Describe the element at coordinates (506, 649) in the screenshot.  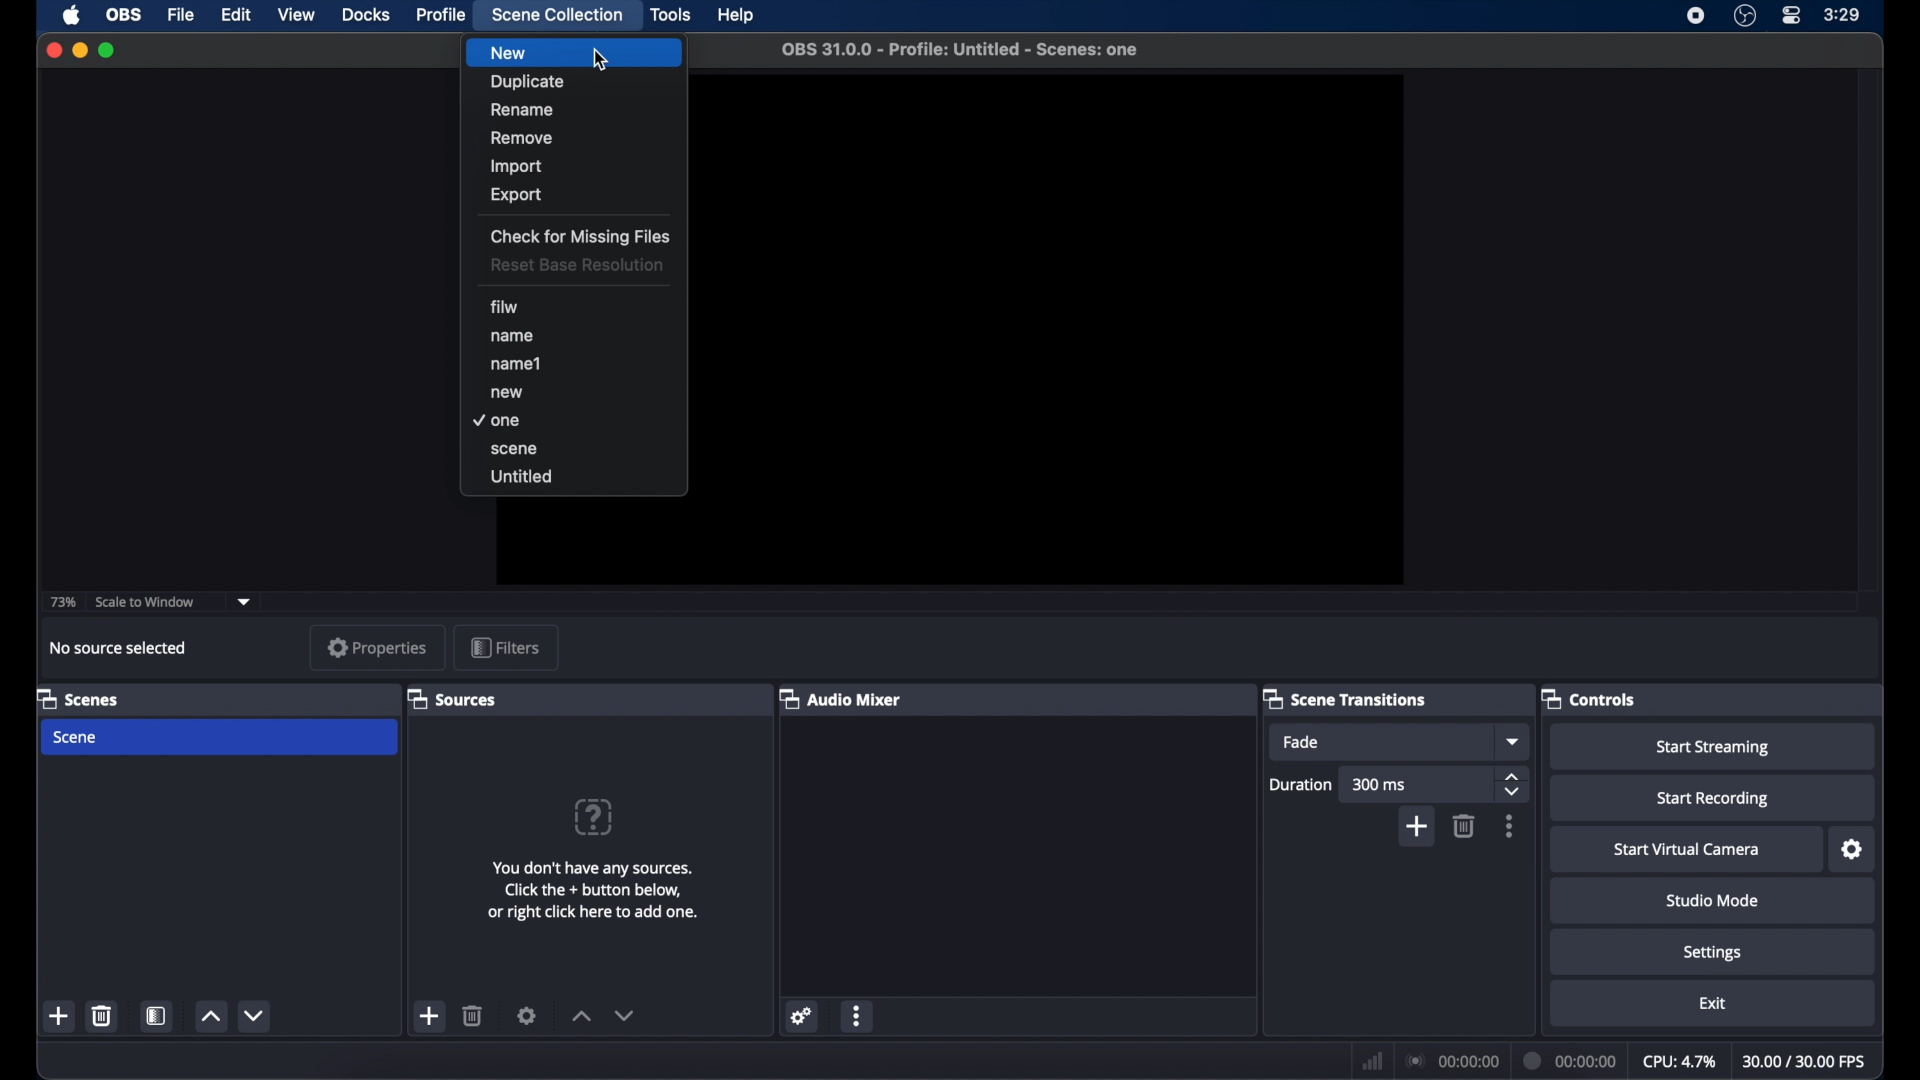
I see `filters` at that location.